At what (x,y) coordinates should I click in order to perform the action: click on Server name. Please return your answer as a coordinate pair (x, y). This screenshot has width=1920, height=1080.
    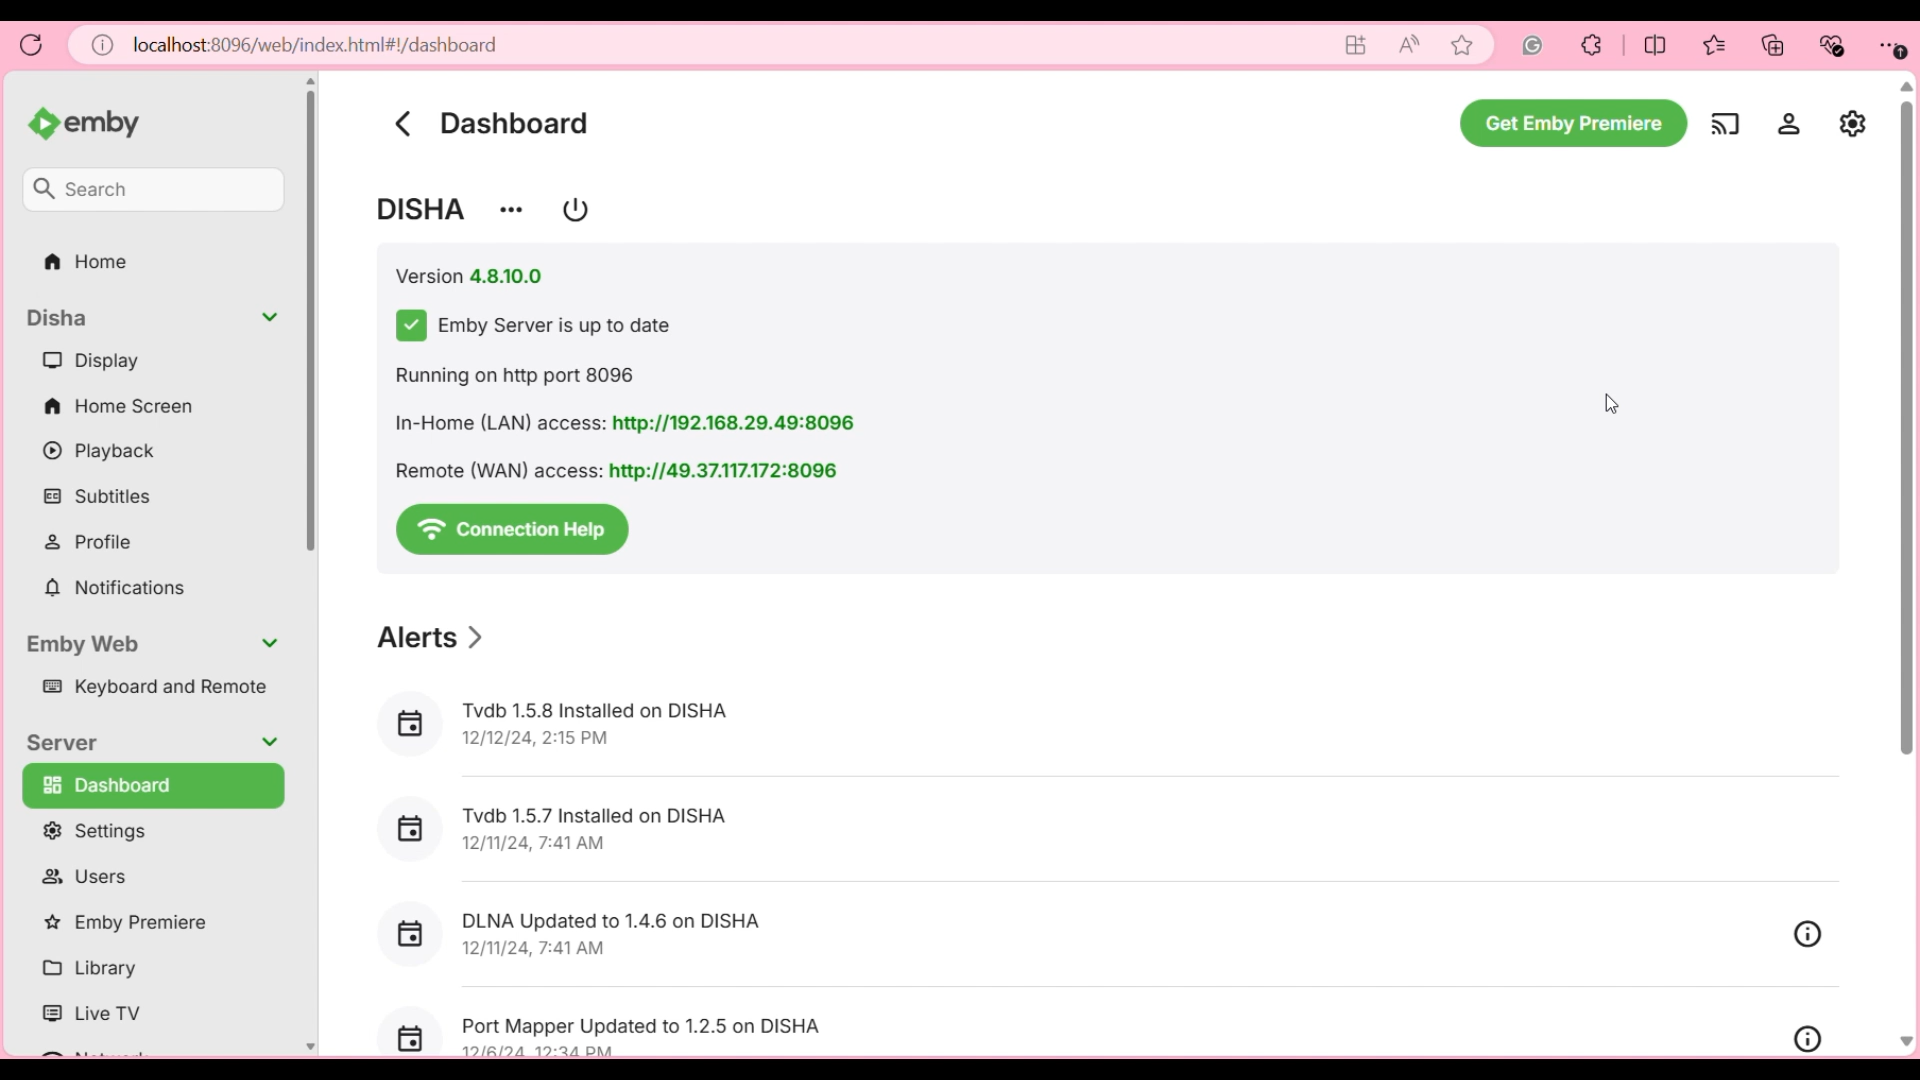
    Looking at the image, I should click on (423, 209).